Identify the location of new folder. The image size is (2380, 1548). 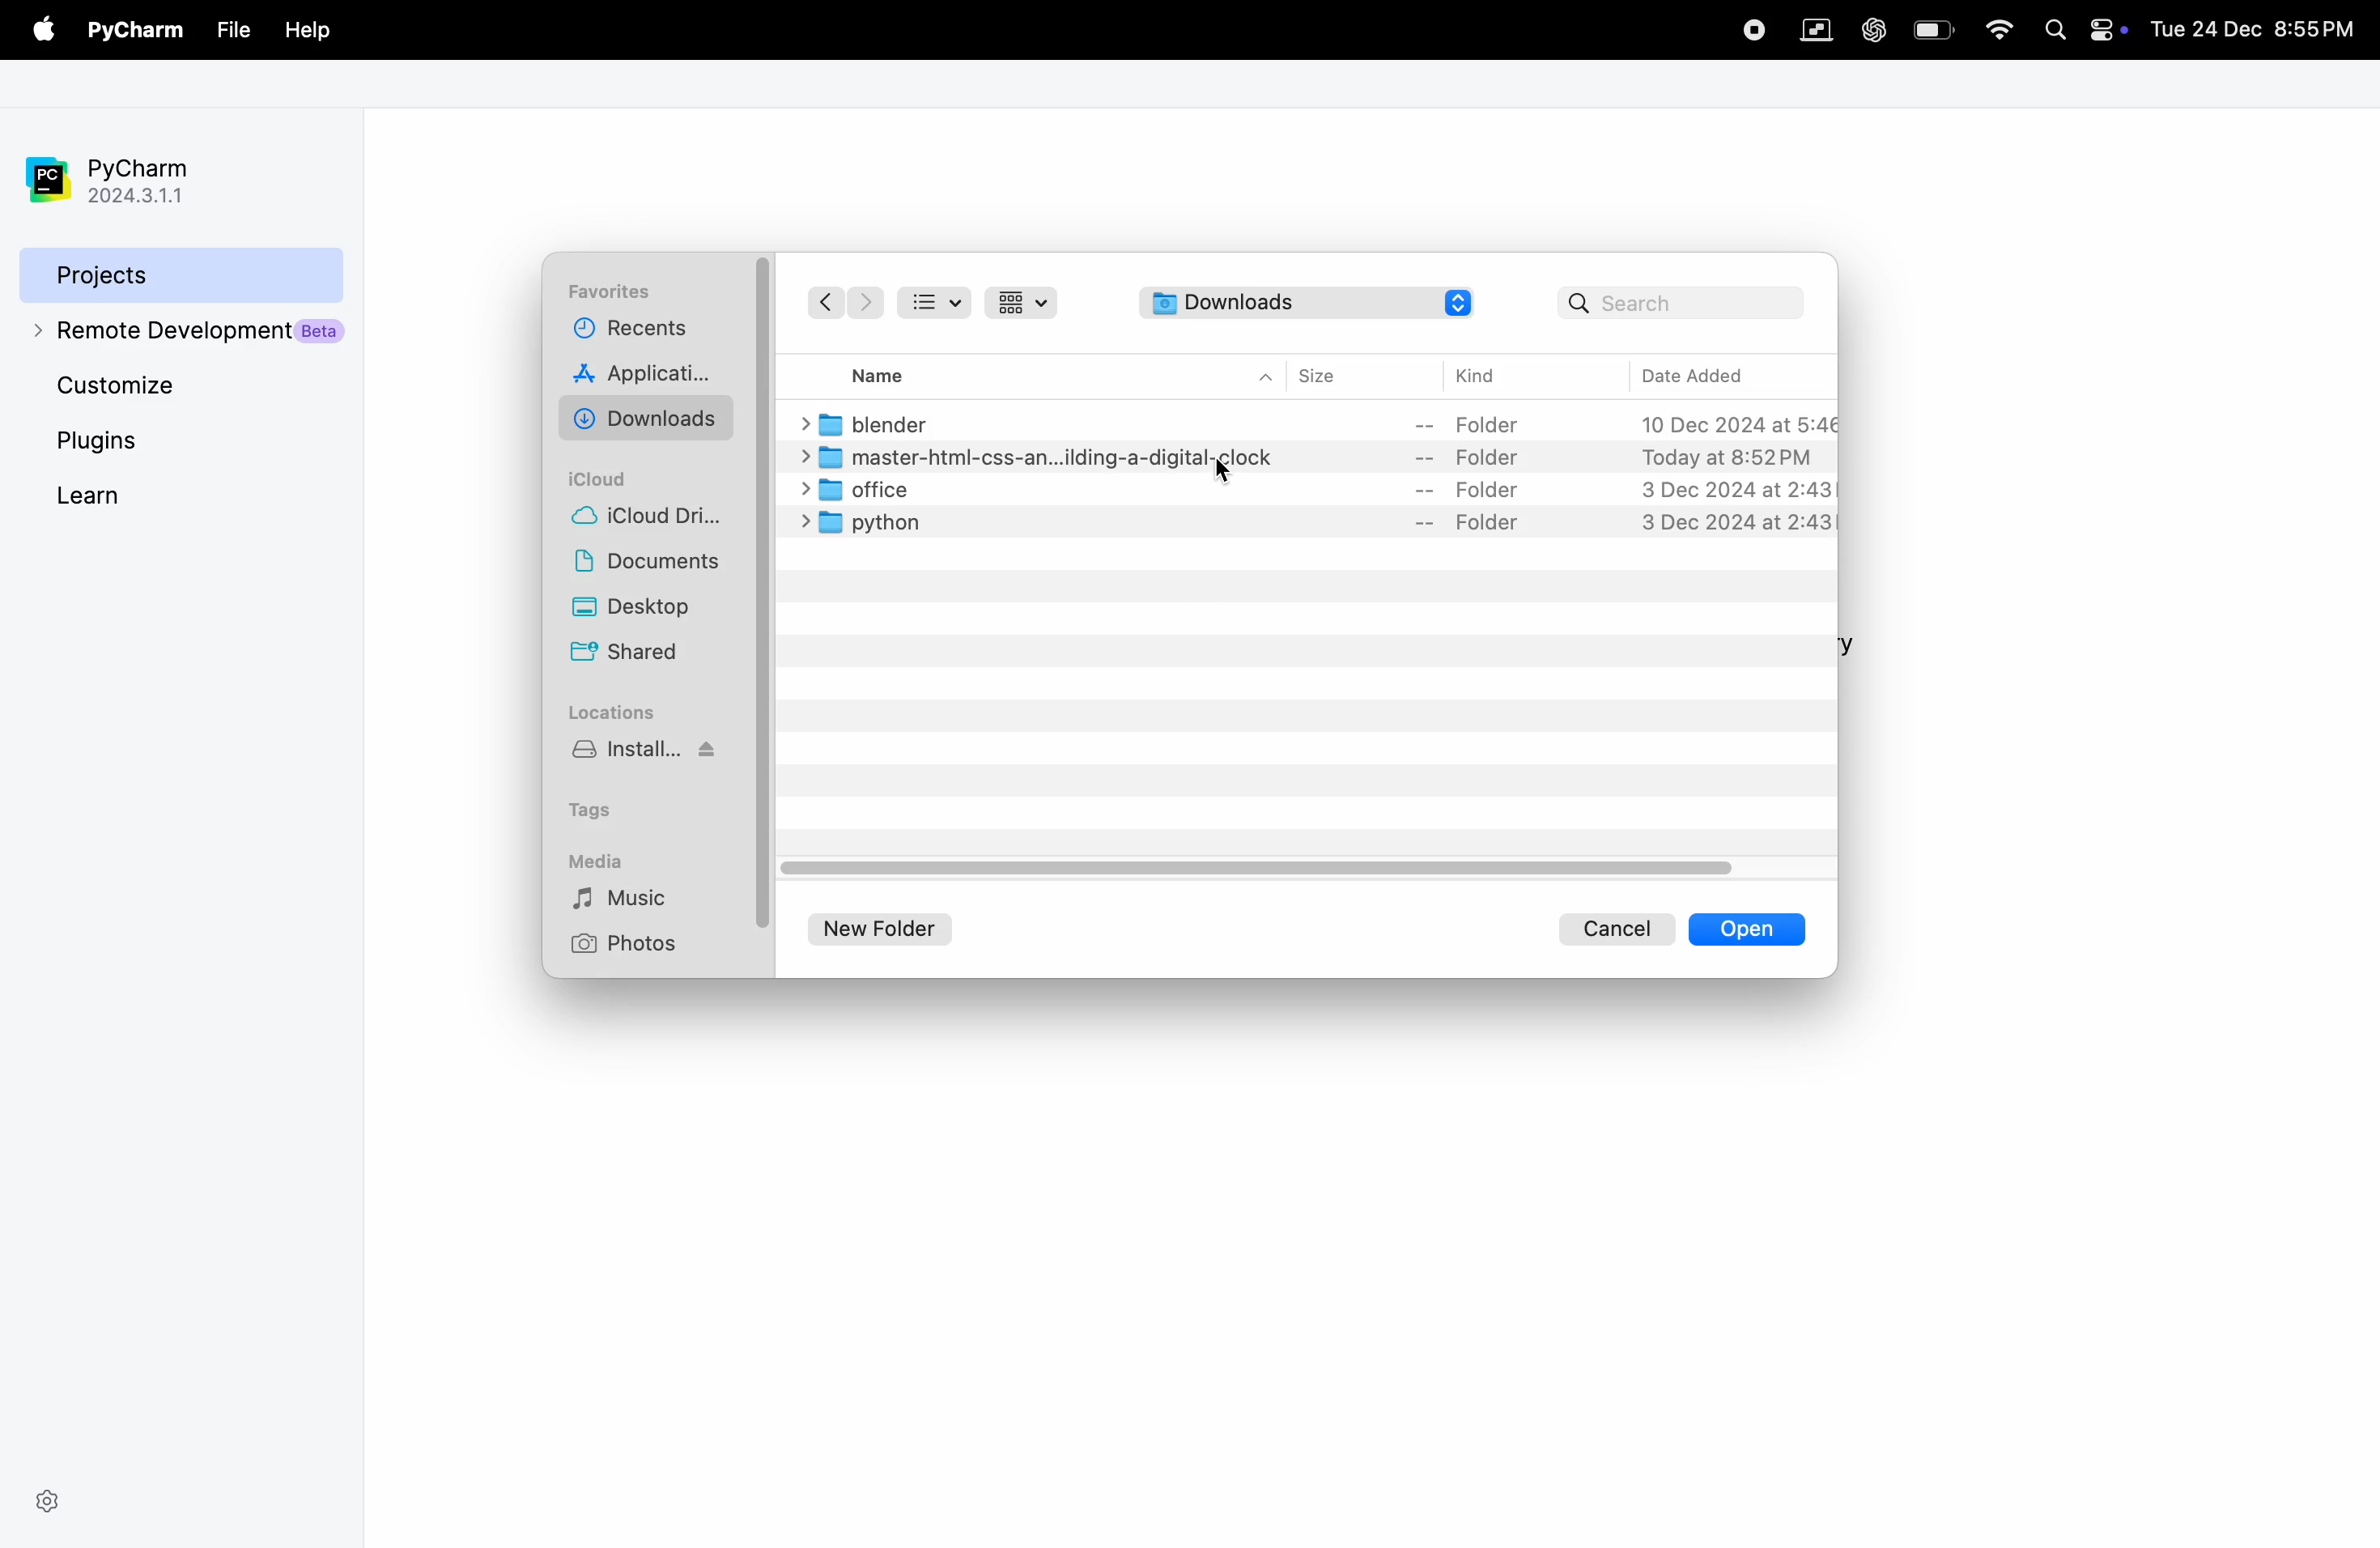
(890, 925).